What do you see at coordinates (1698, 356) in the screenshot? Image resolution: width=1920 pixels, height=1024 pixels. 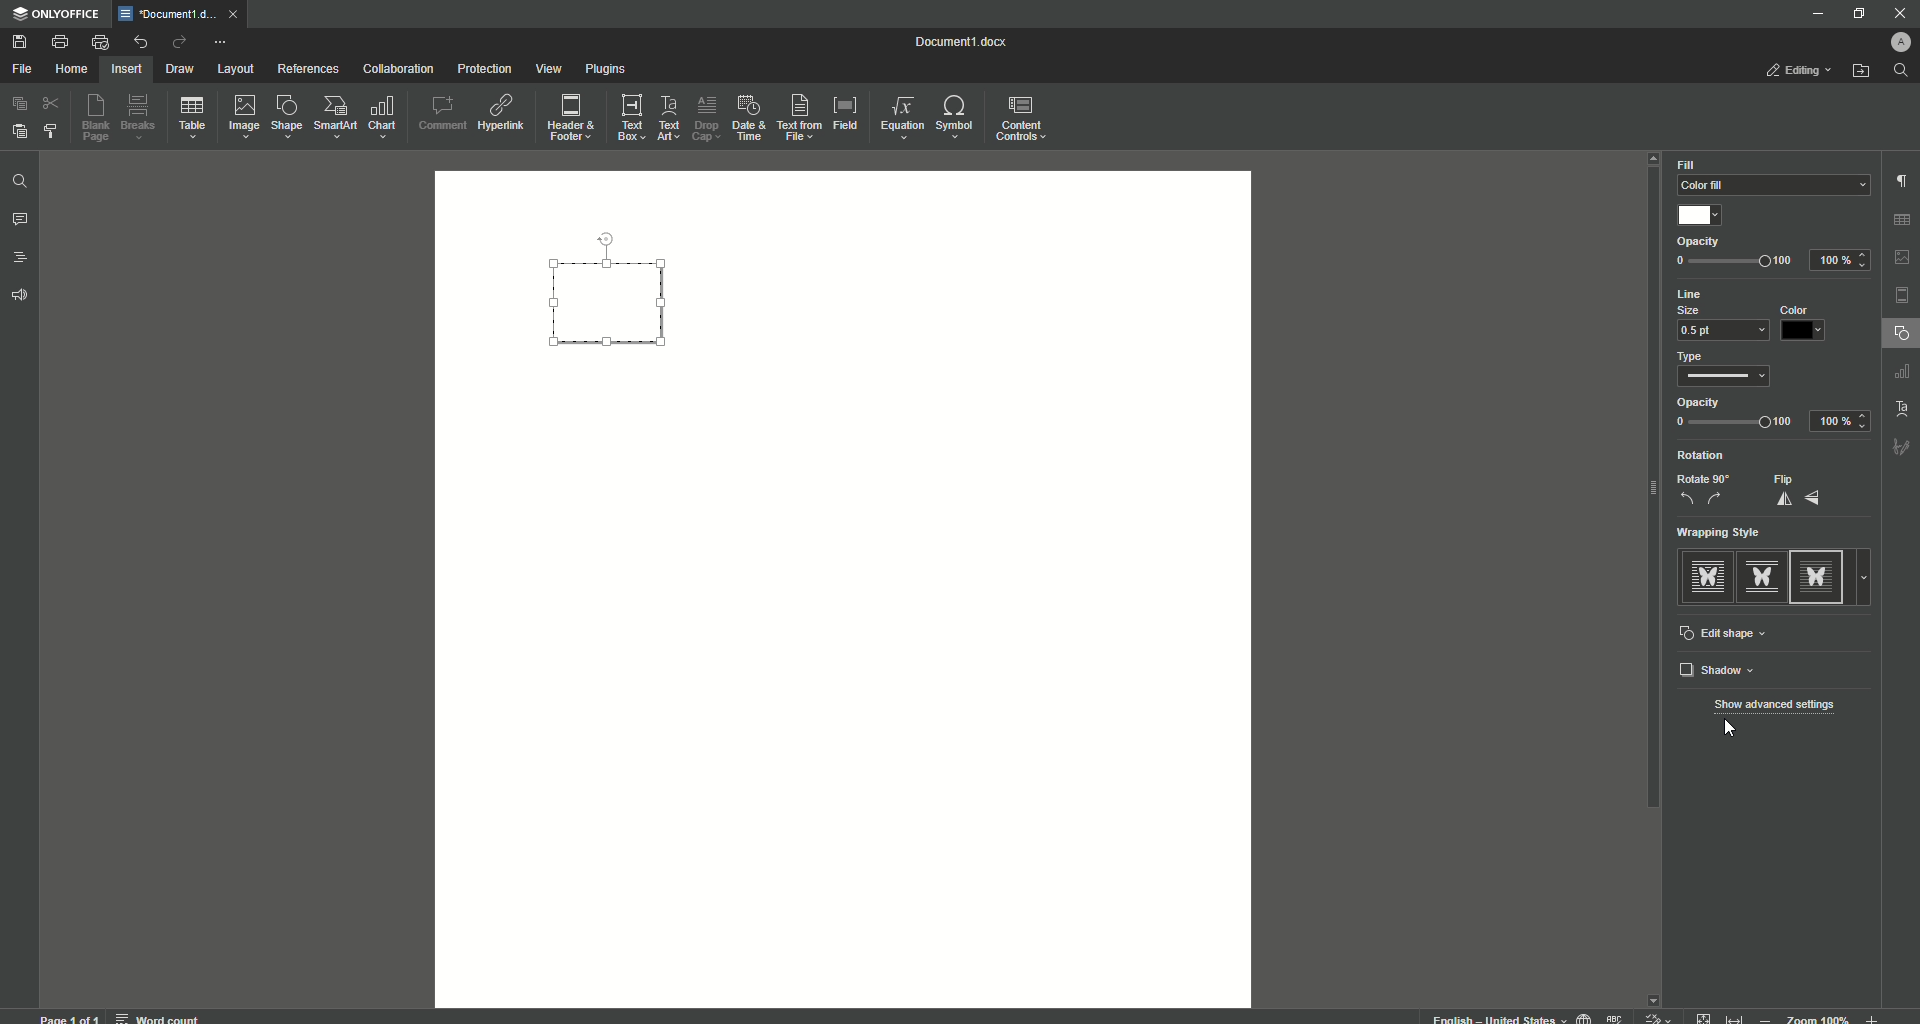 I see `Type` at bounding box center [1698, 356].